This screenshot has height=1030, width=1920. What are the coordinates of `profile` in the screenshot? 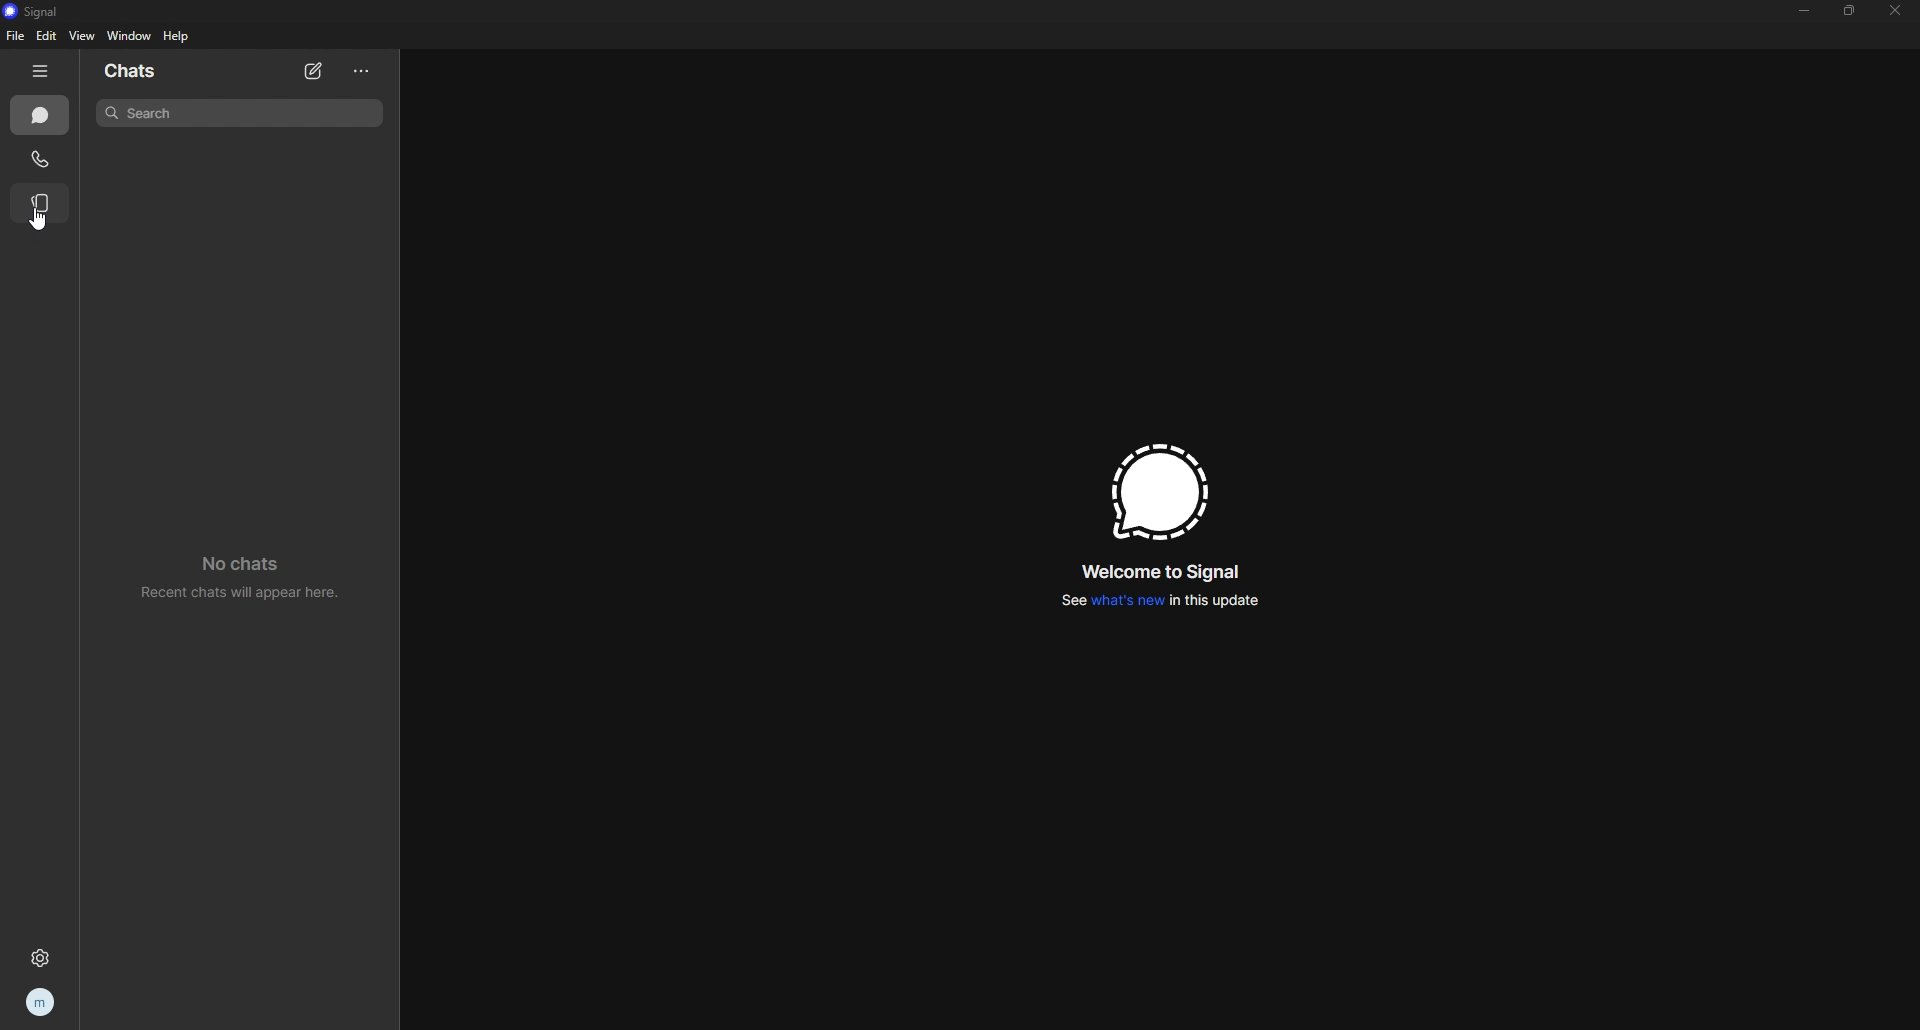 It's located at (42, 1001).